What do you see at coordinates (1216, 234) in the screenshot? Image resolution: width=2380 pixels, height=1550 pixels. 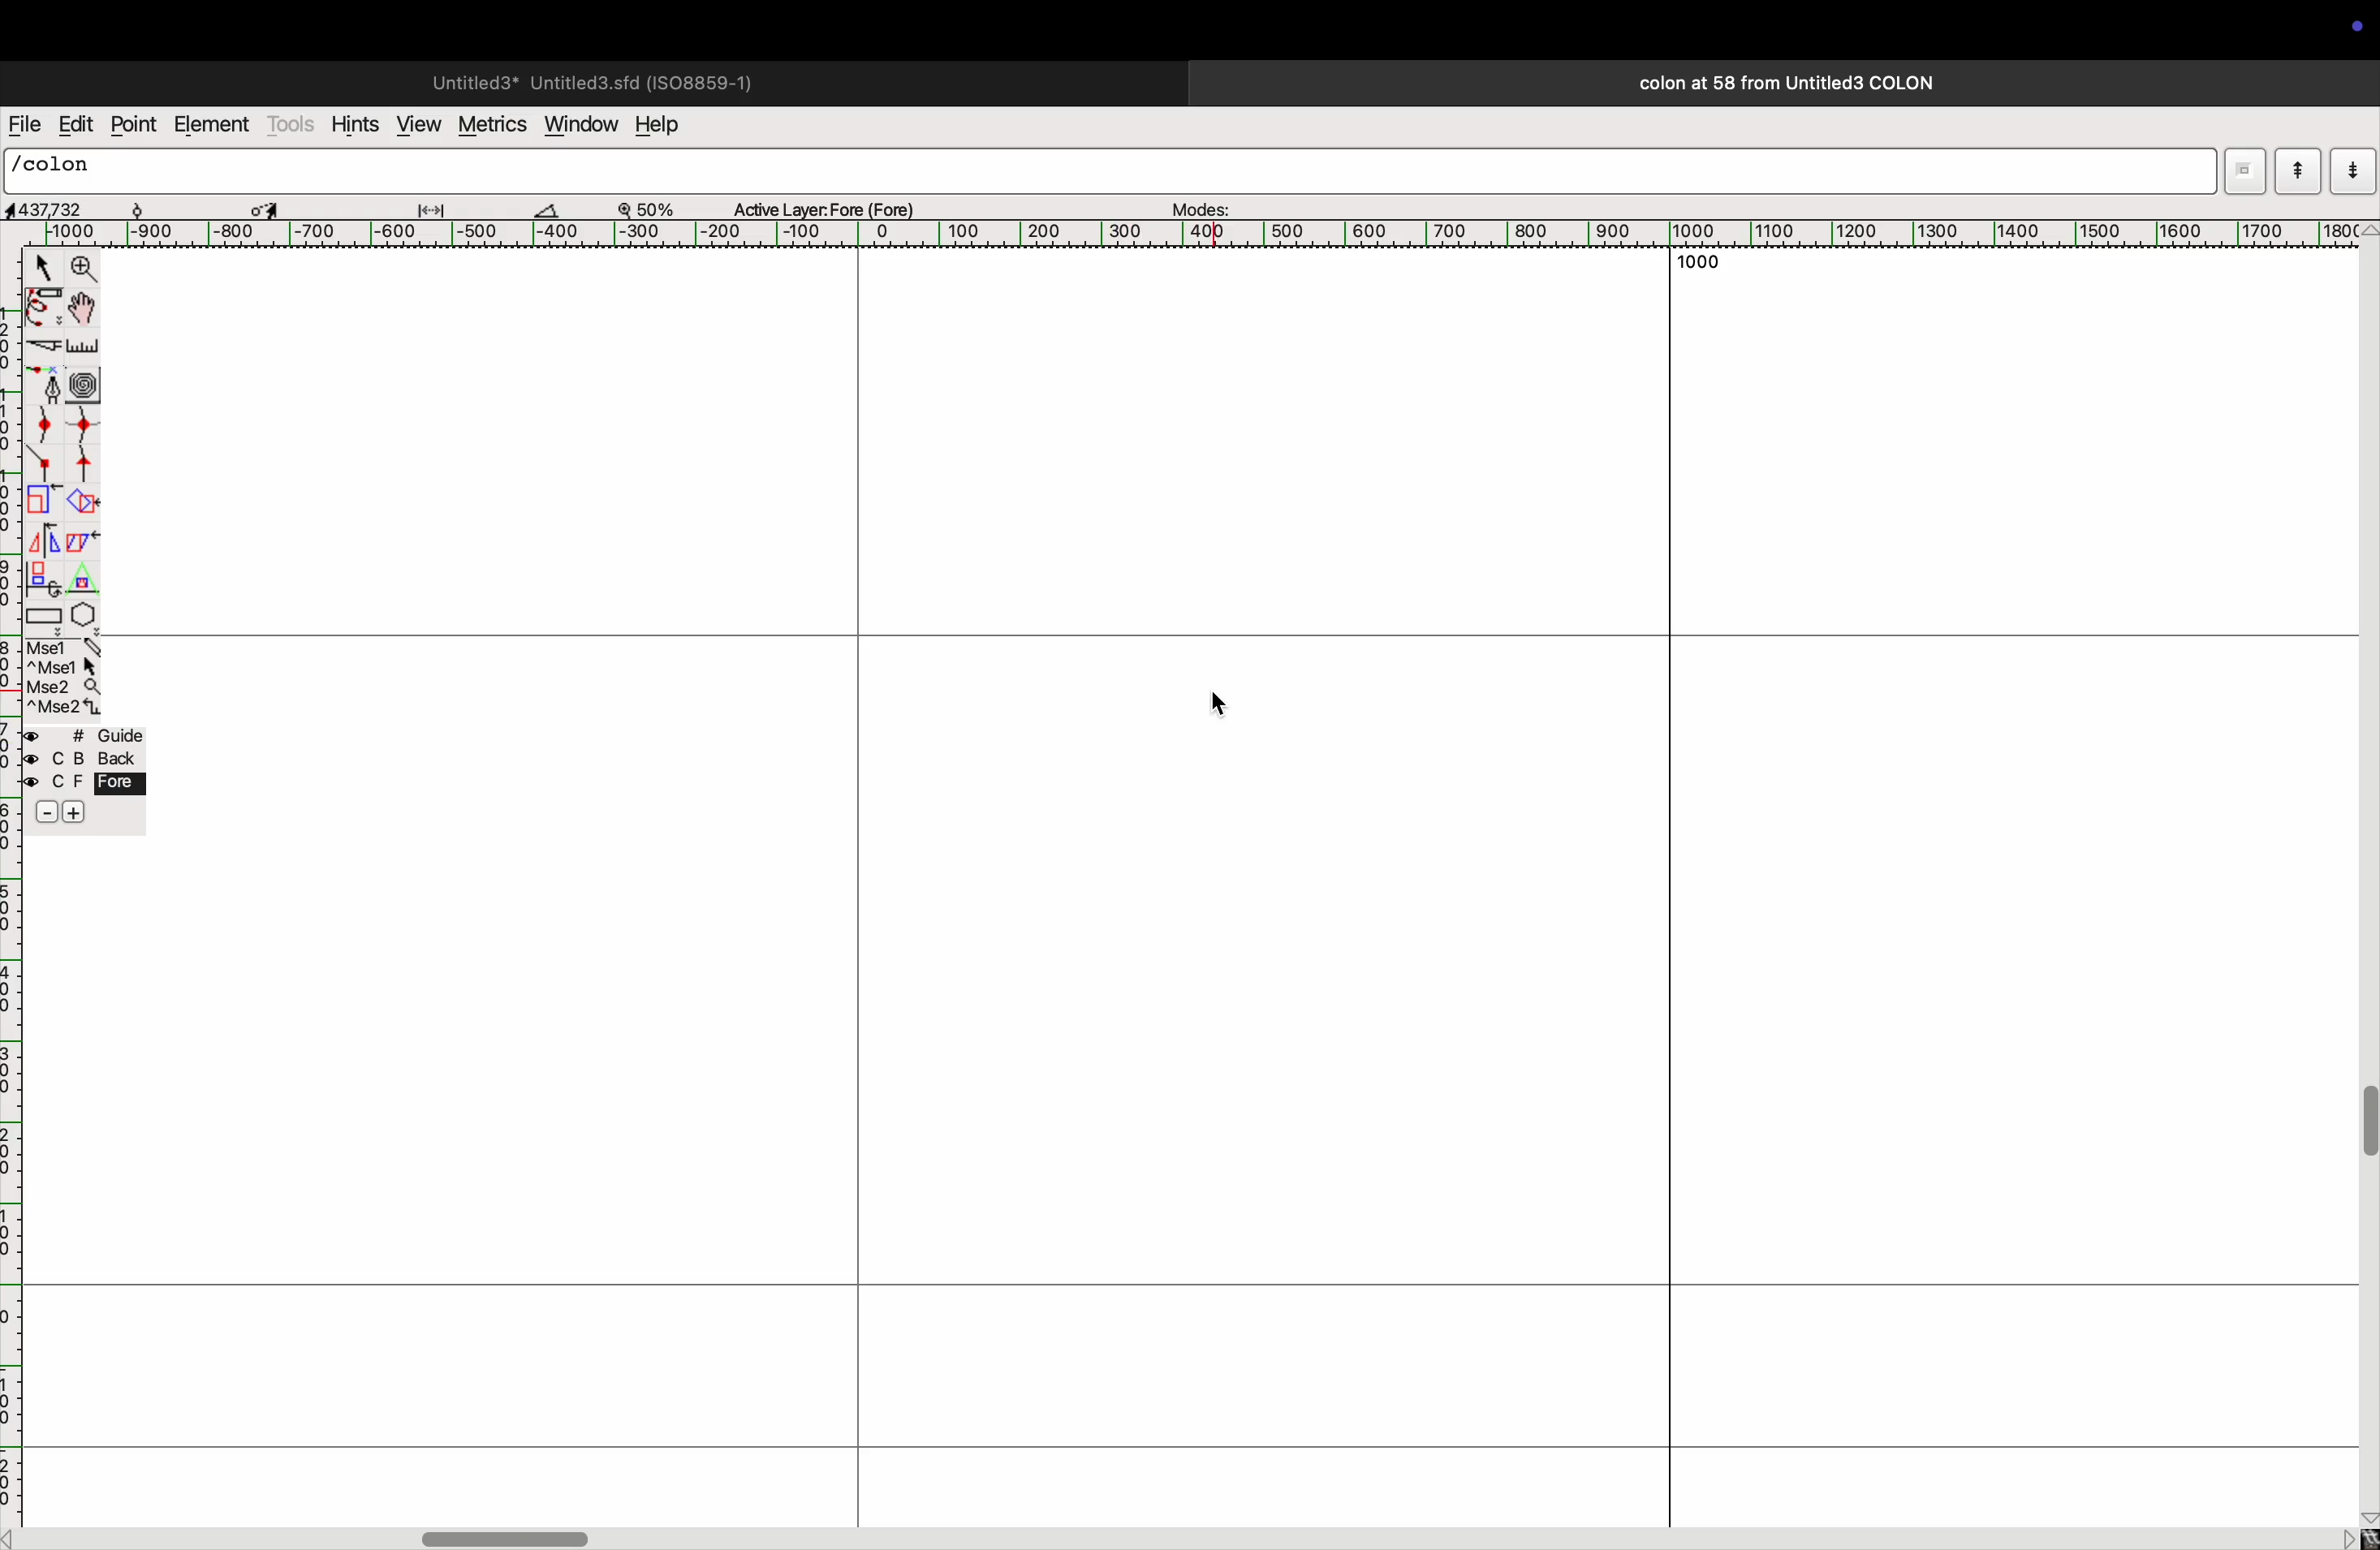 I see `horizontal scale` at bounding box center [1216, 234].